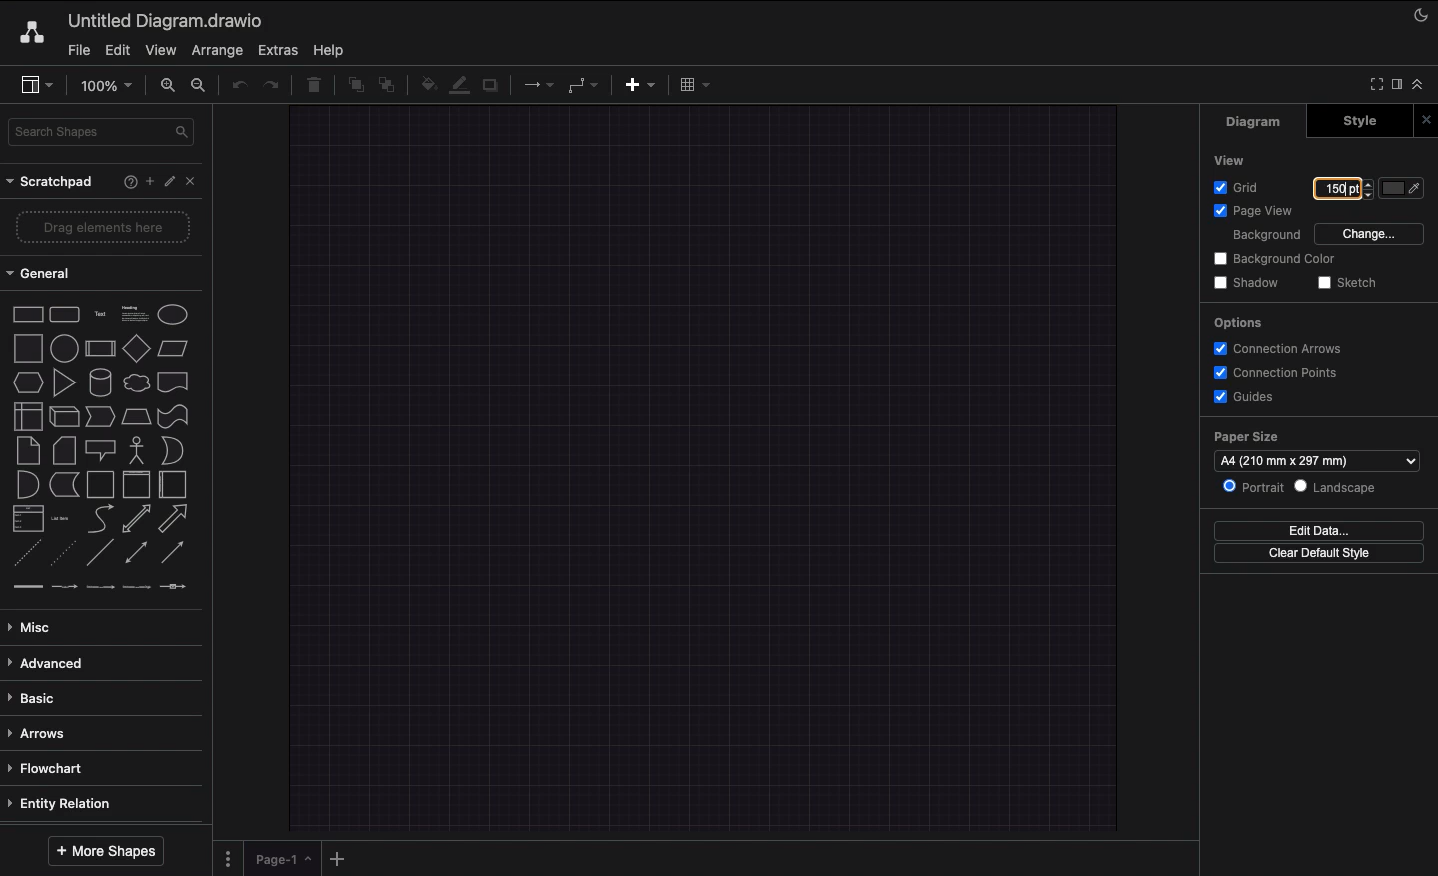  Describe the element at coordinates (237, 87) in the screenshot. I see `Undo` at that location.